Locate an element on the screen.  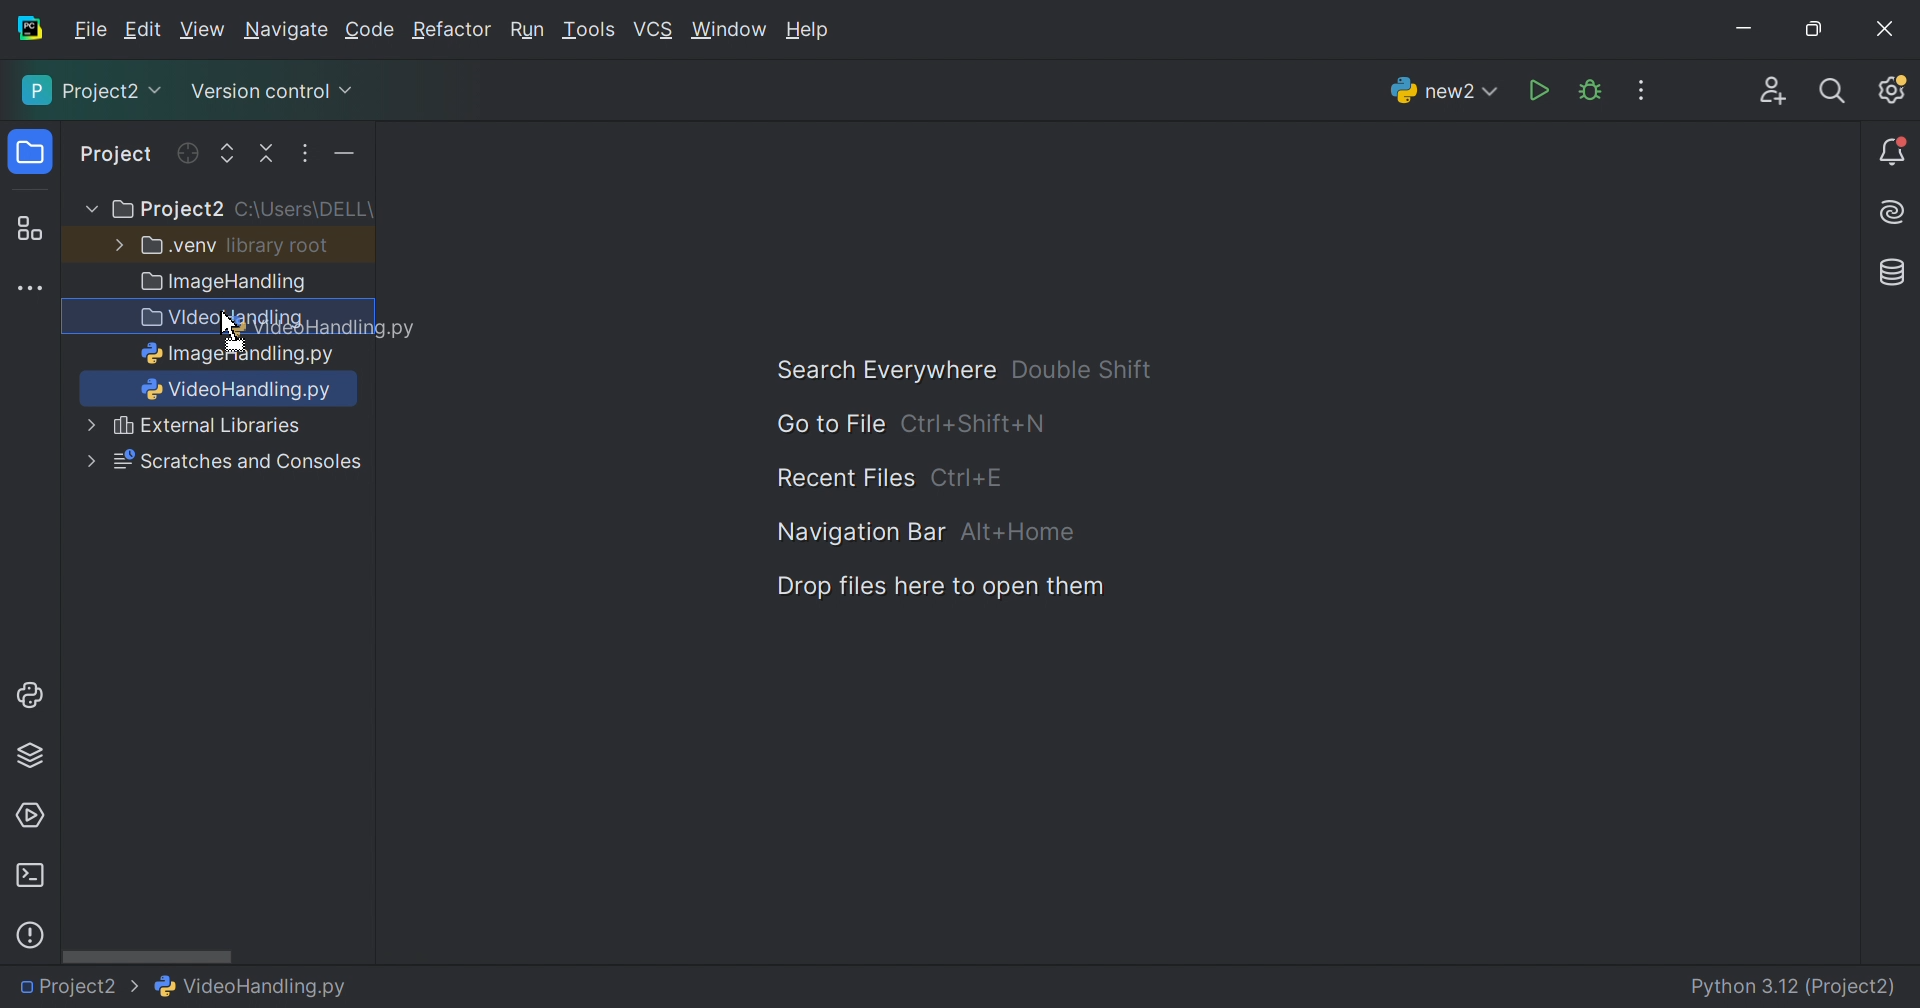
Debug is located at coordinates (1590, 91).